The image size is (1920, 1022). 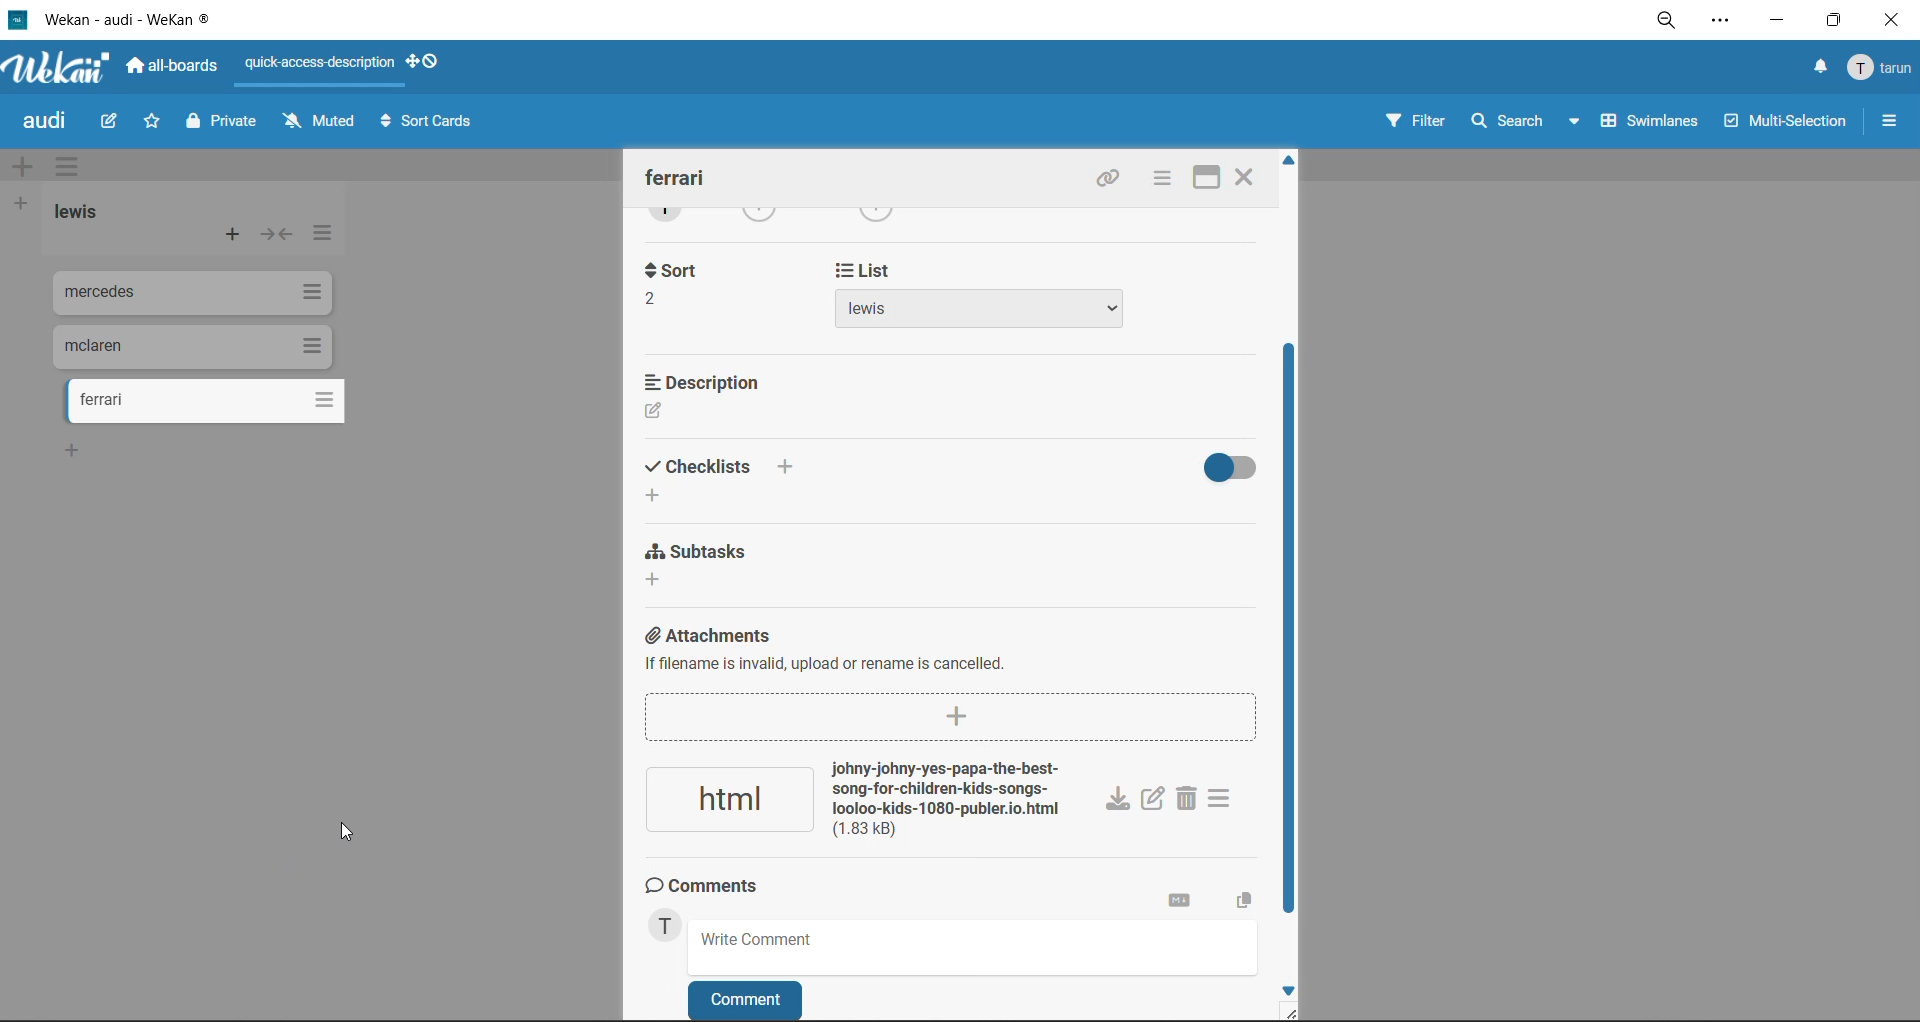 What do you see at coordinates (718, 398) in the screenshot?
I see `description` at bounding box center [718, 398].